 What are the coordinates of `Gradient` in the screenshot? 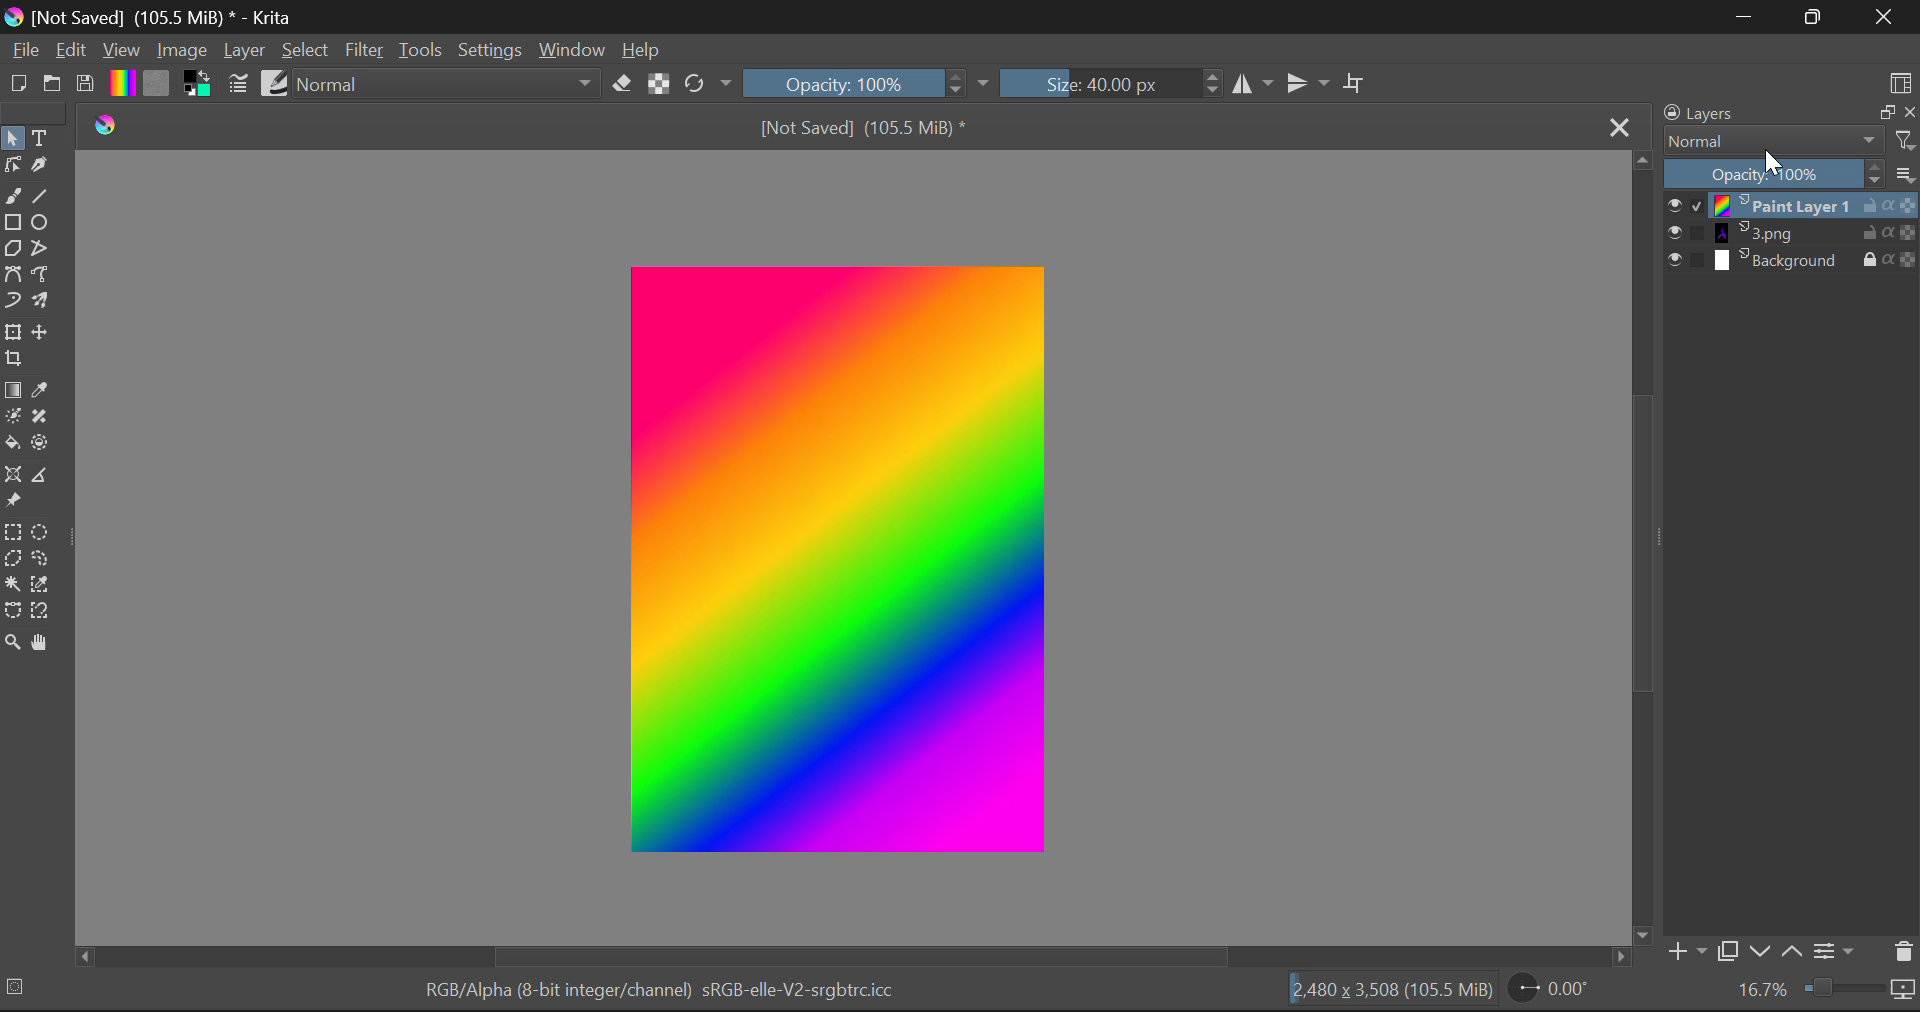 It's located at (122, 84).